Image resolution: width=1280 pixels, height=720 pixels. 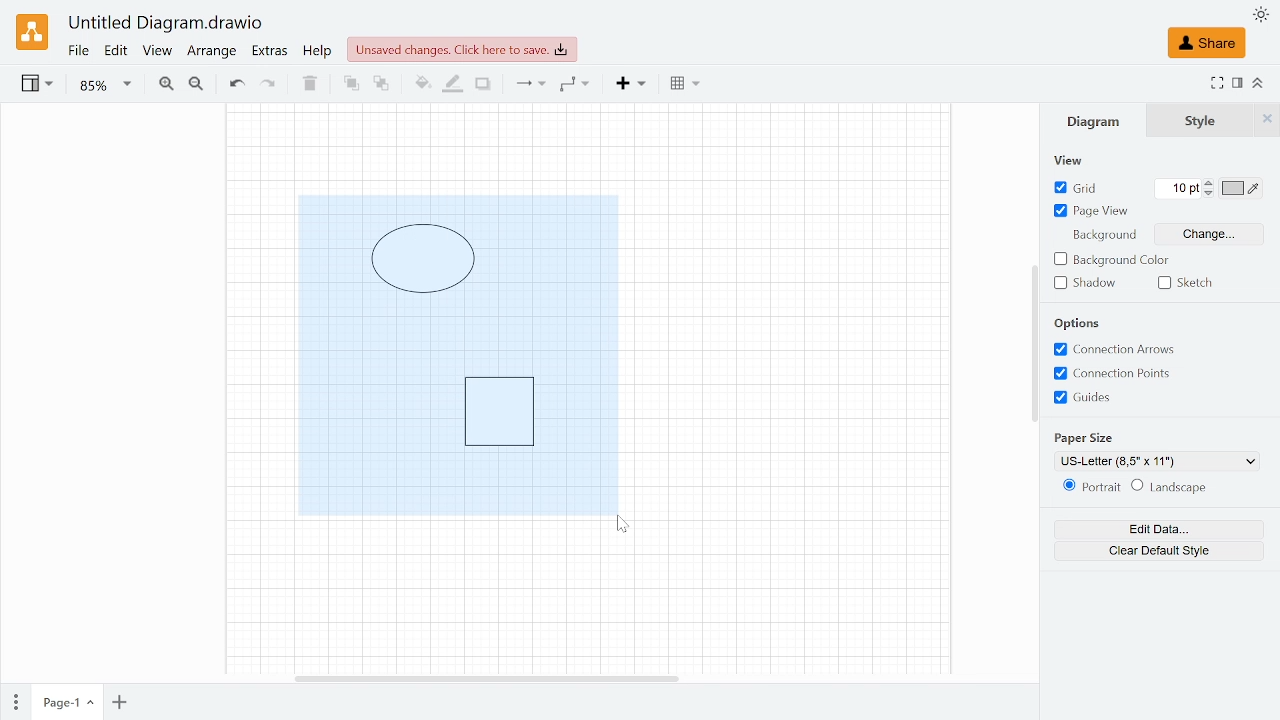 I want to click on Background, so click(x=1102, y=237).